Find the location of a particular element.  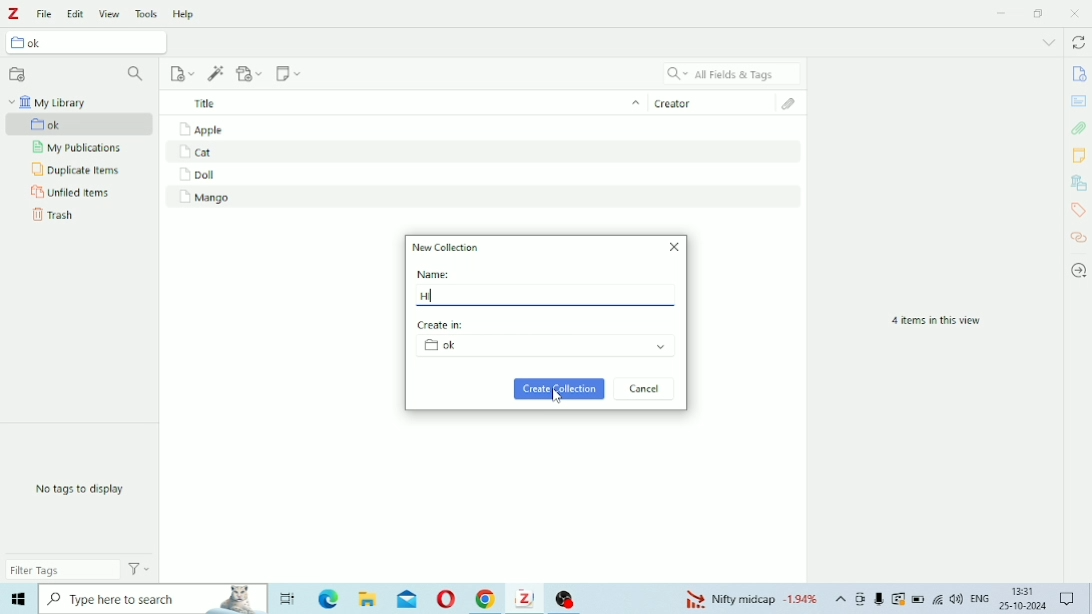

ENG is located at coordinates (979, 597).